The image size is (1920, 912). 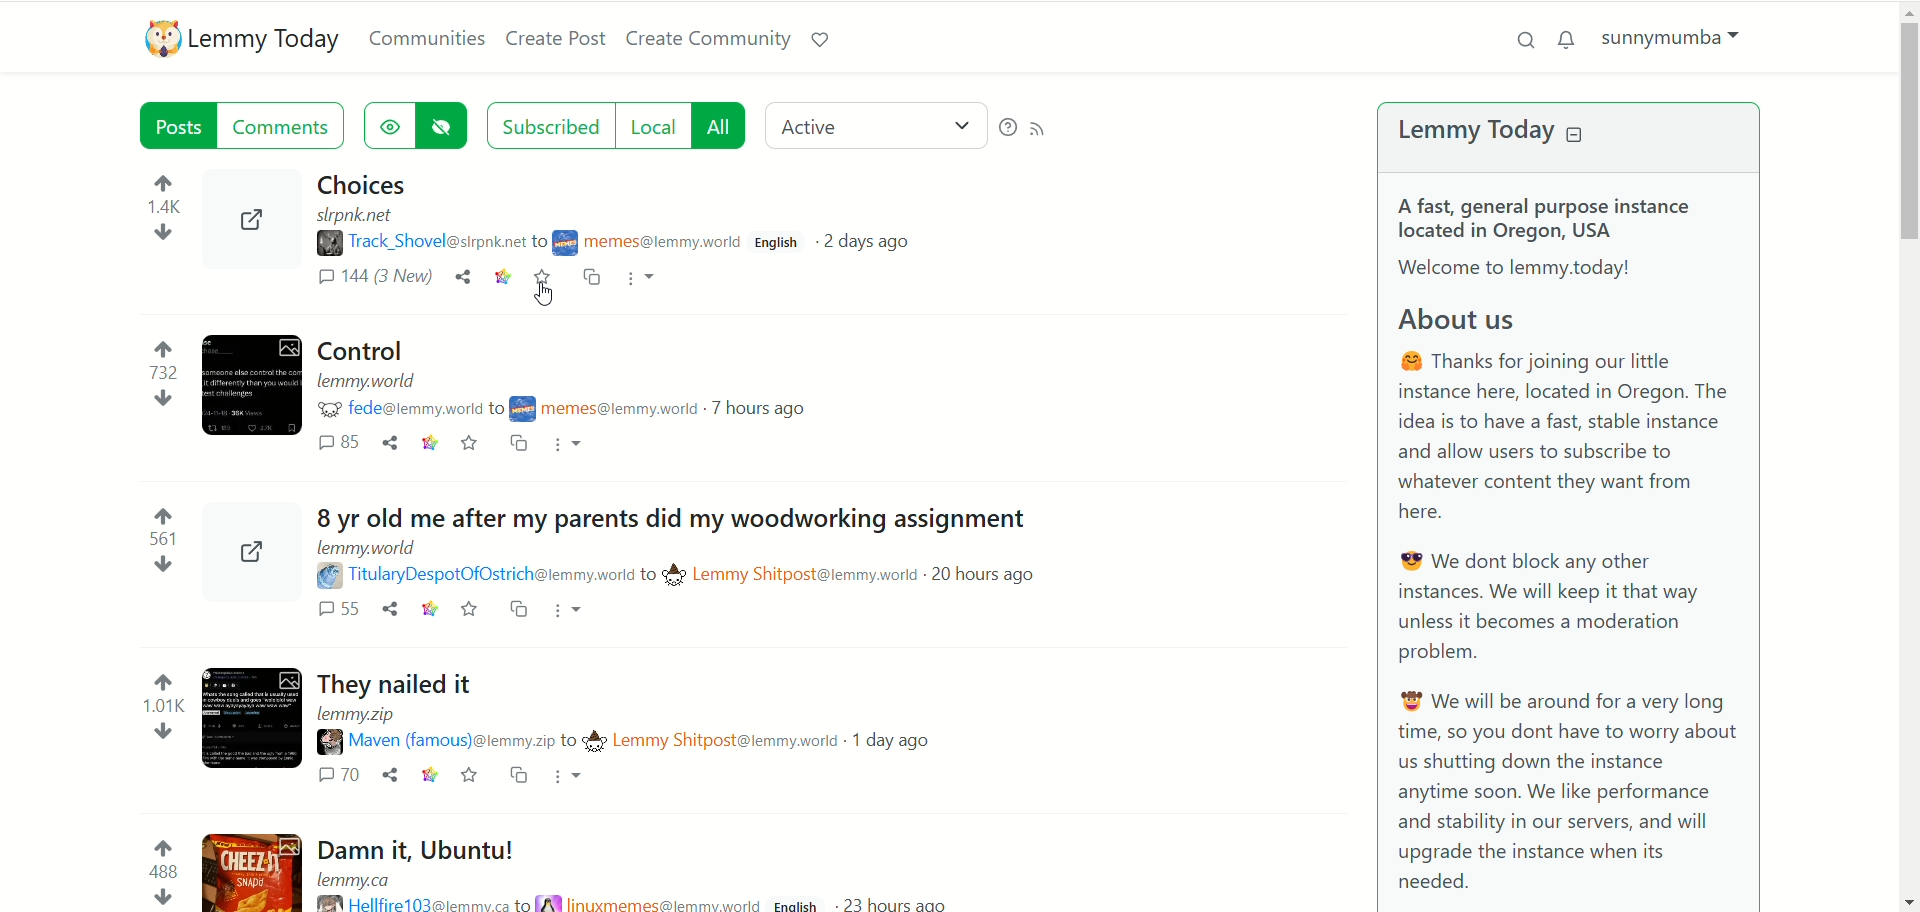 I want to click on votes, so click(x=151, y=541).